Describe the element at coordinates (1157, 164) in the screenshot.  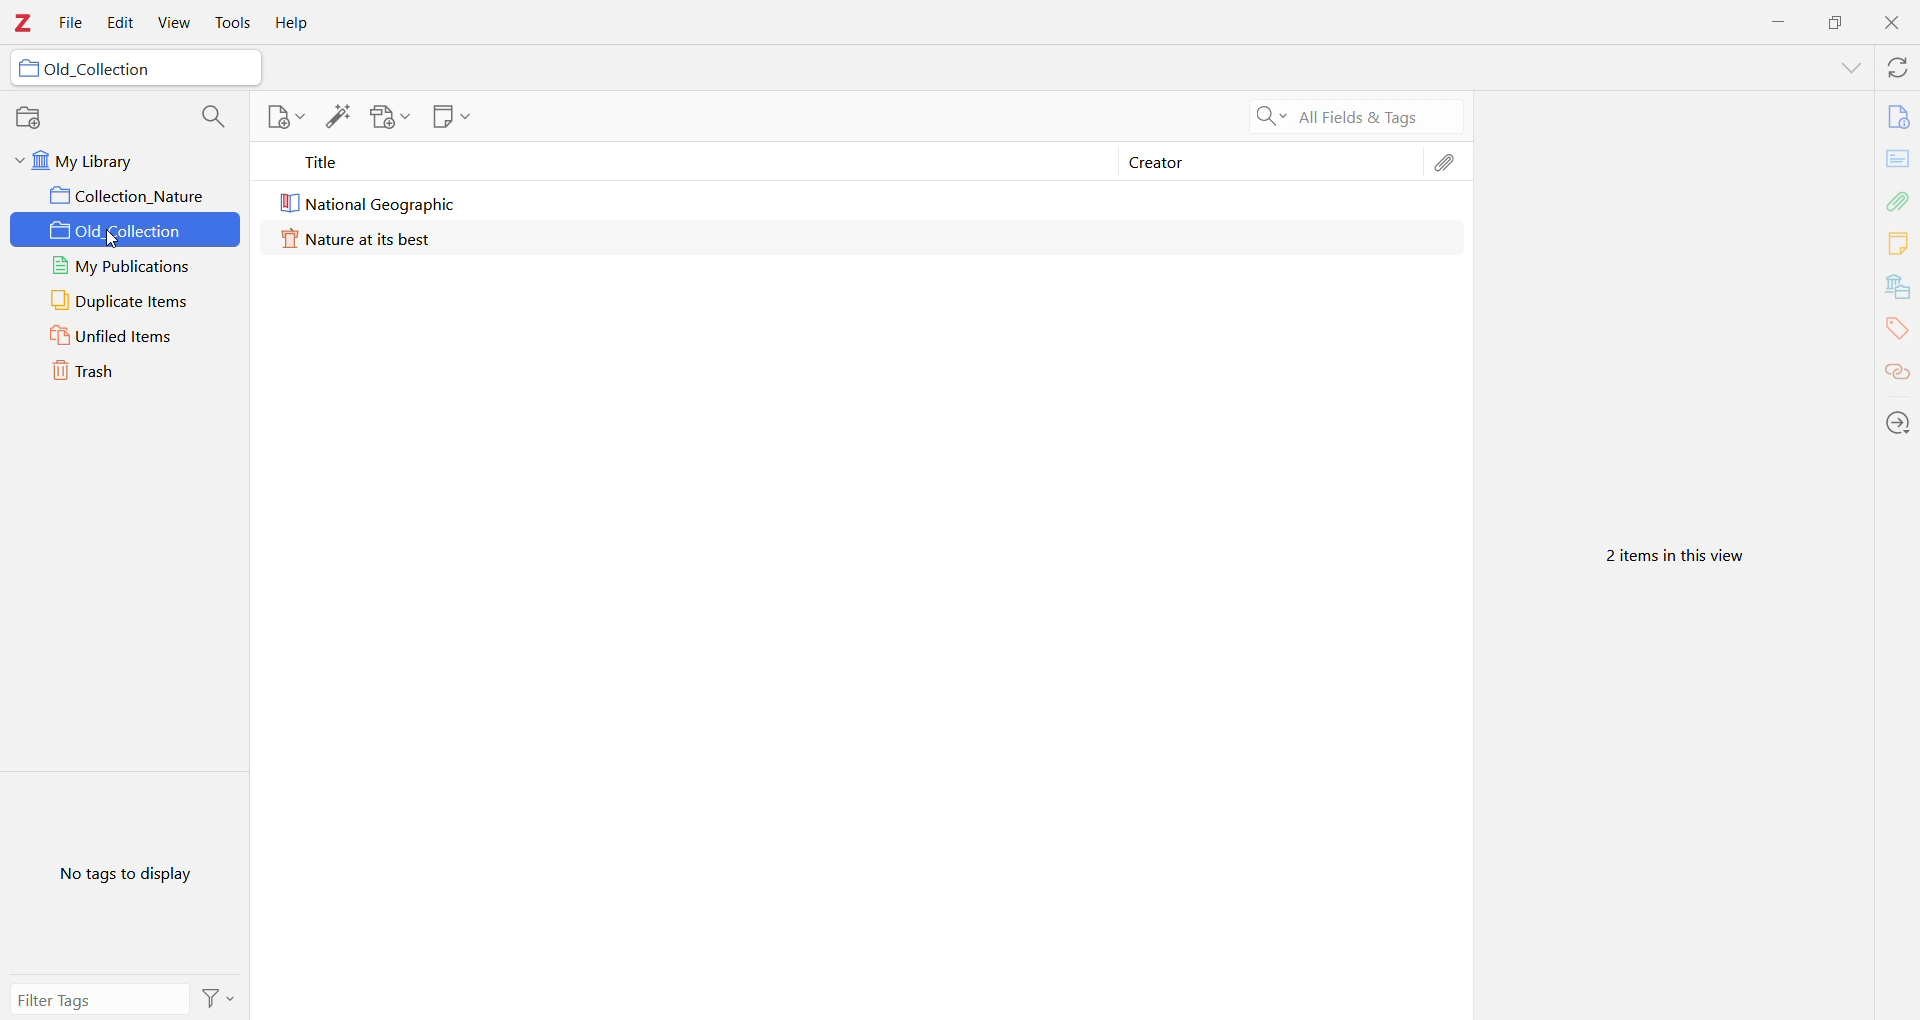
I see `Creator` at that location.